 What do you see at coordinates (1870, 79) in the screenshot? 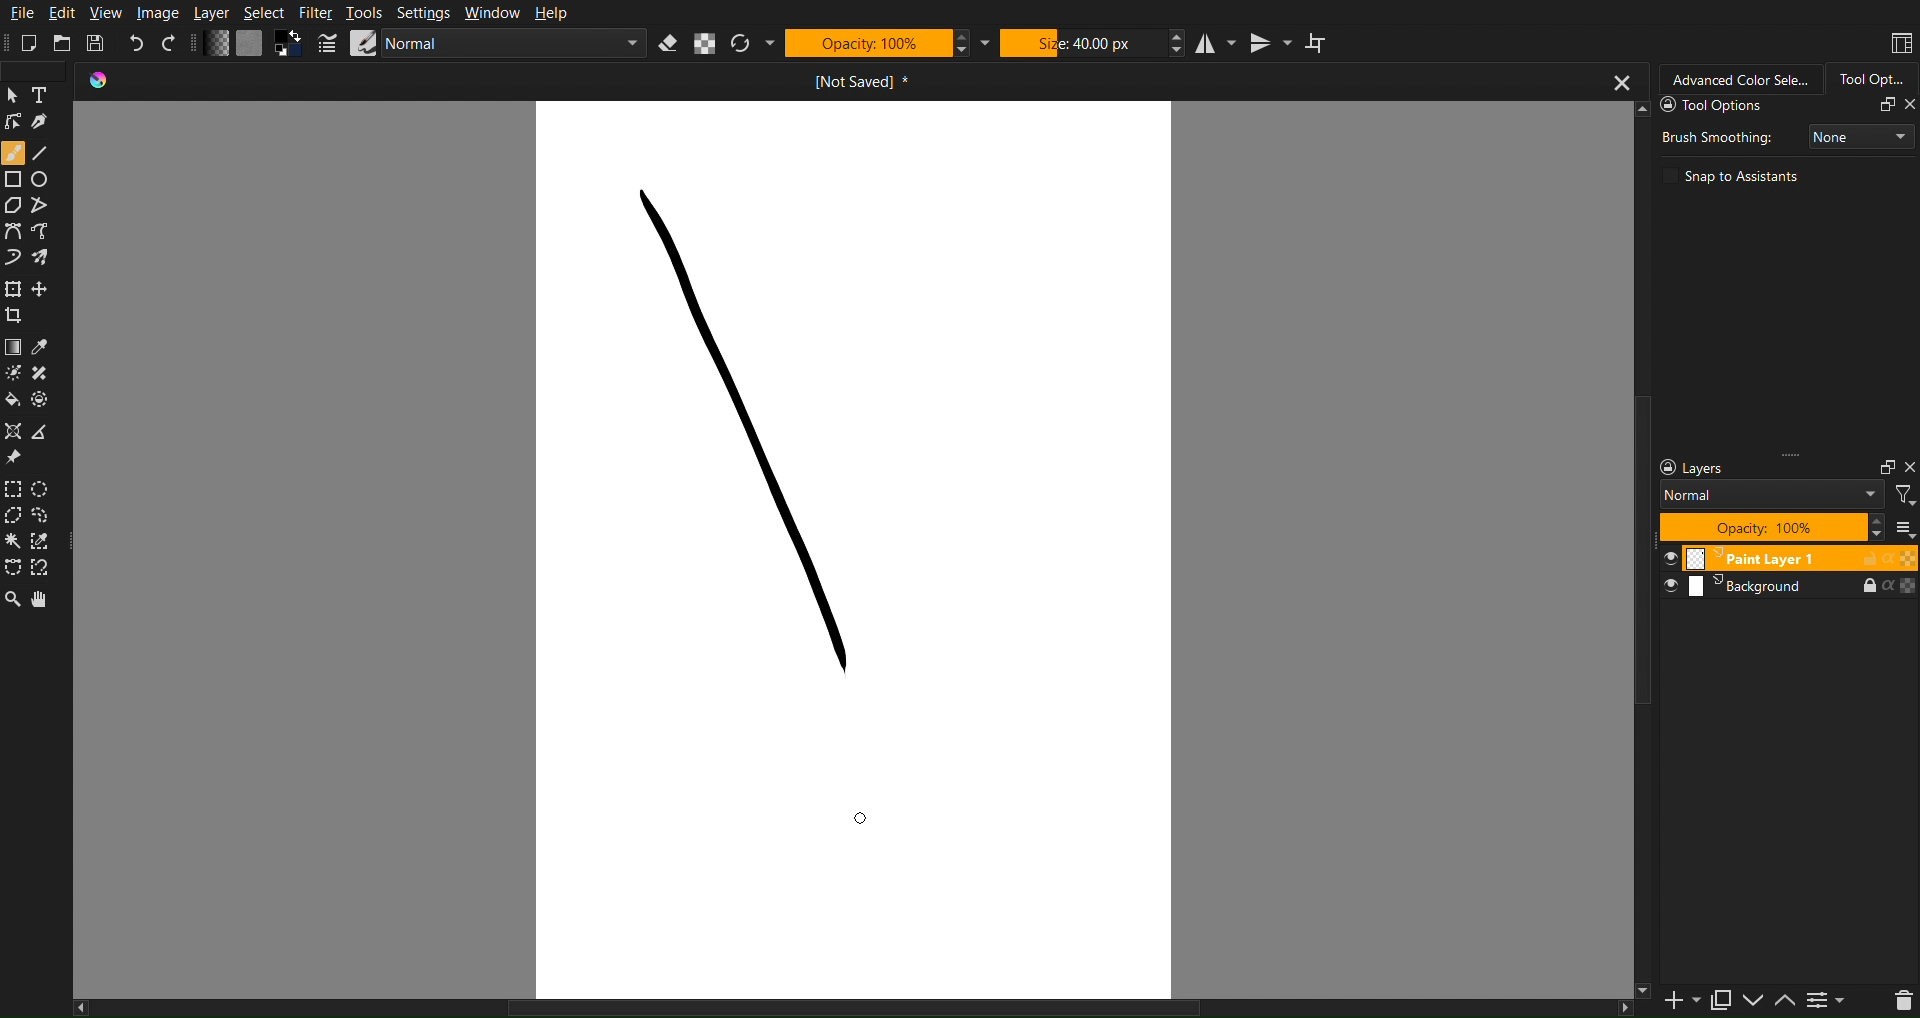
I see `Tool Options` at bounding box center [1870, 79].